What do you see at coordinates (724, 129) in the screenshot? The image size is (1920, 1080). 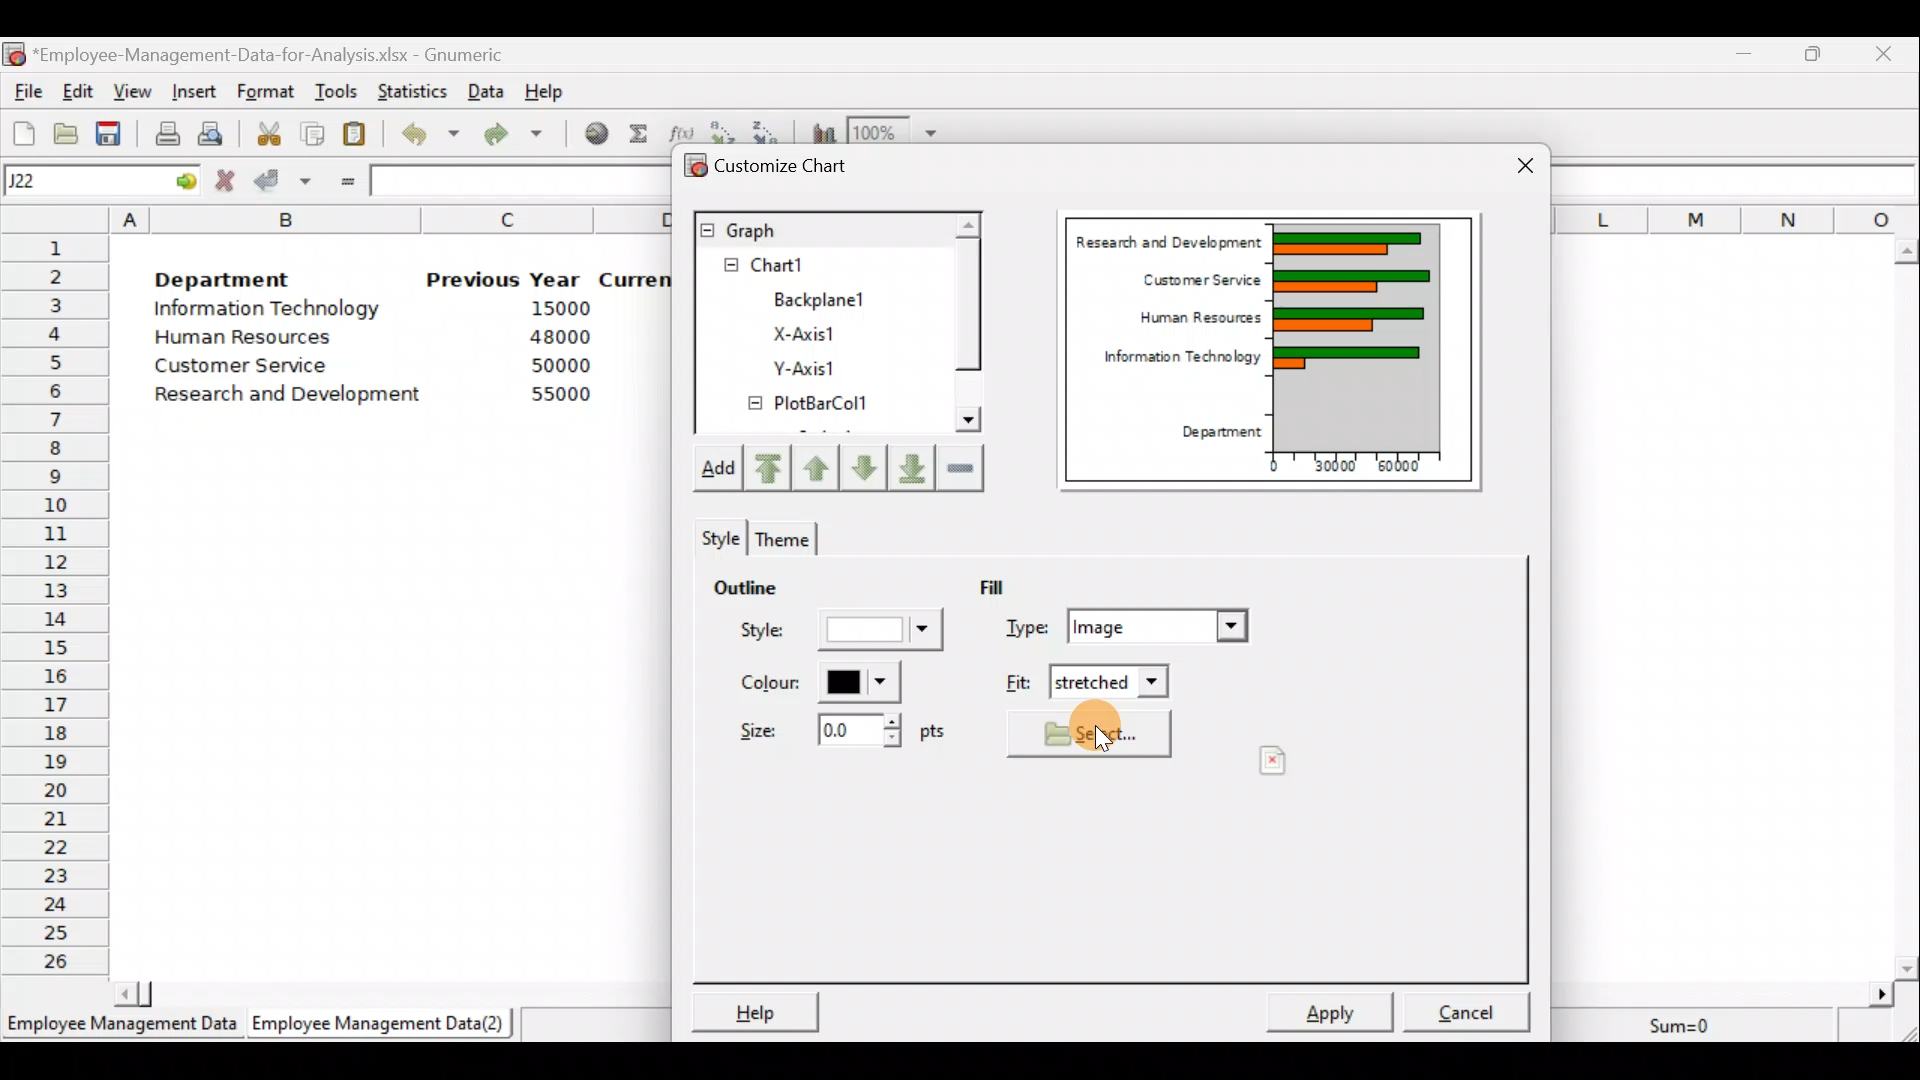 I see `Sort in Ascending order` at bounding box center [724, 129].